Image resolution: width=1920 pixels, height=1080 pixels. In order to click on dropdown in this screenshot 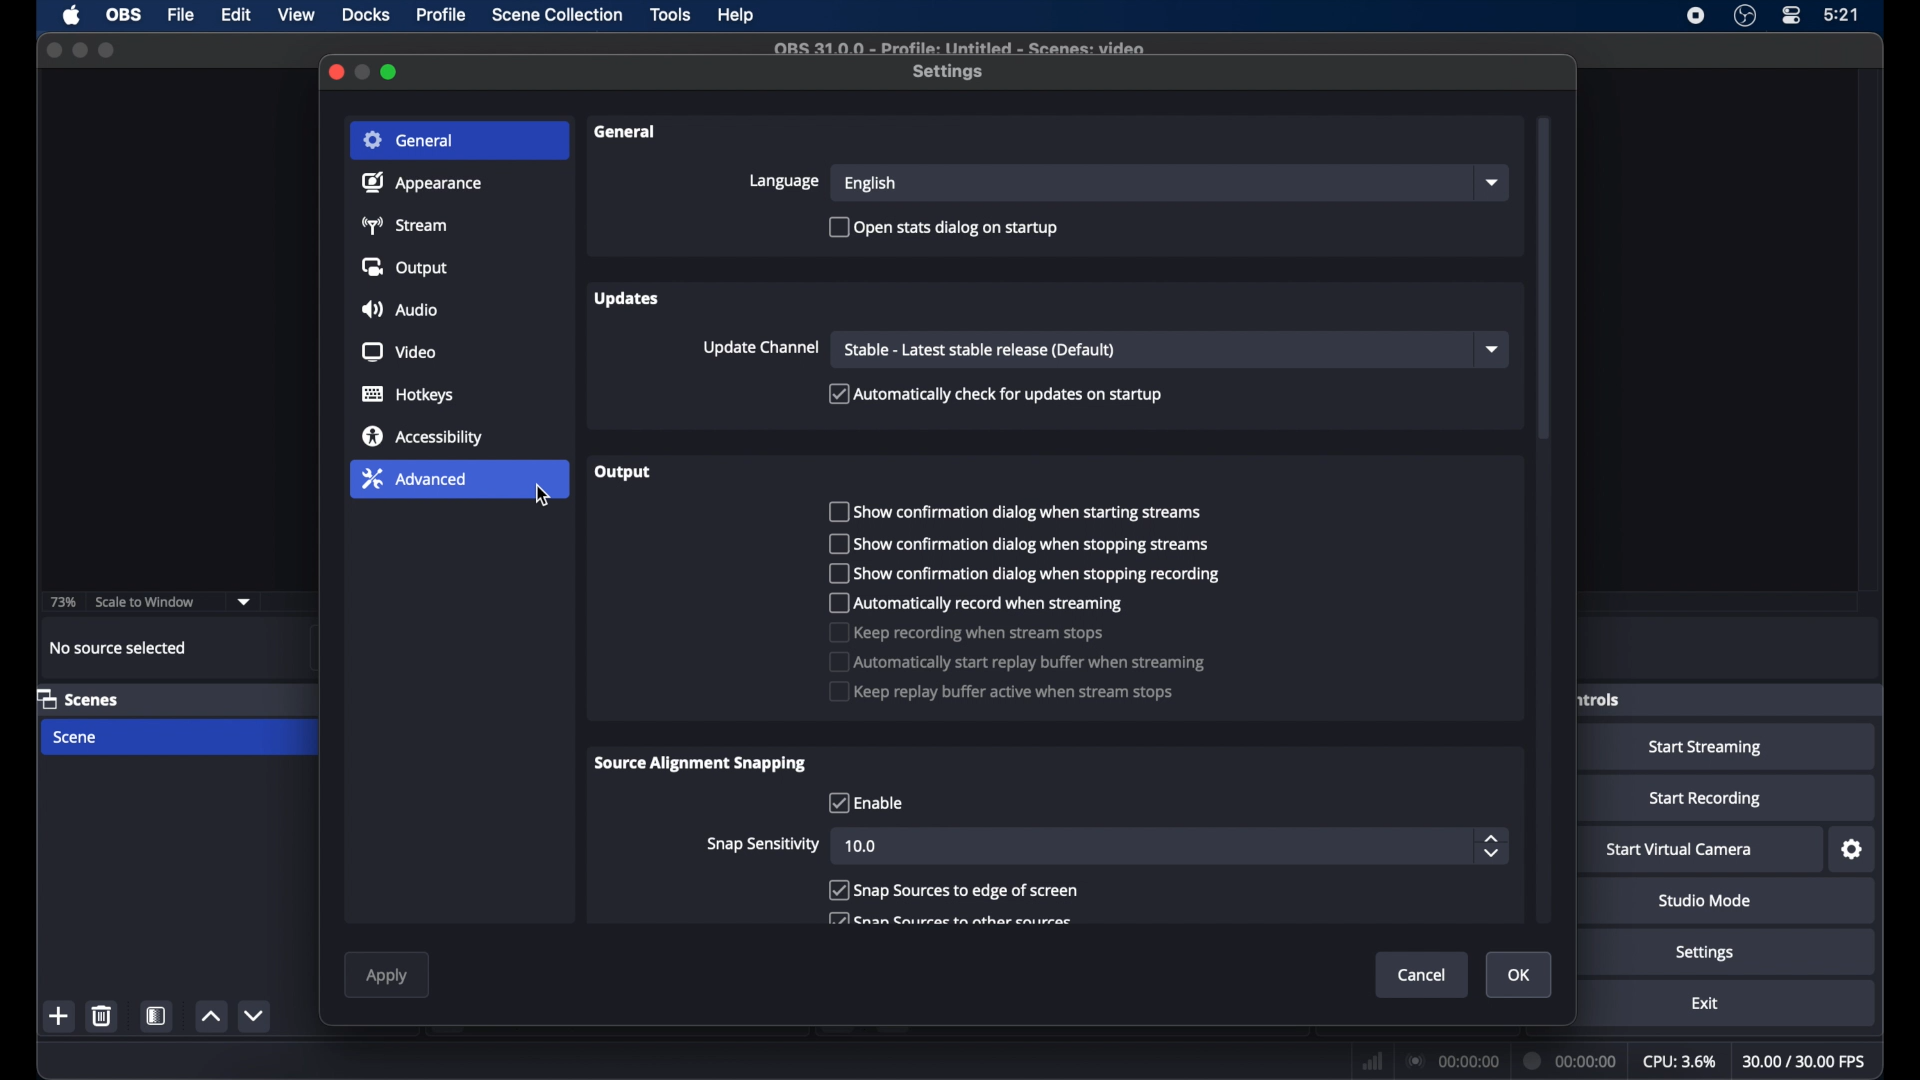, I will do `click(245, 602)`.